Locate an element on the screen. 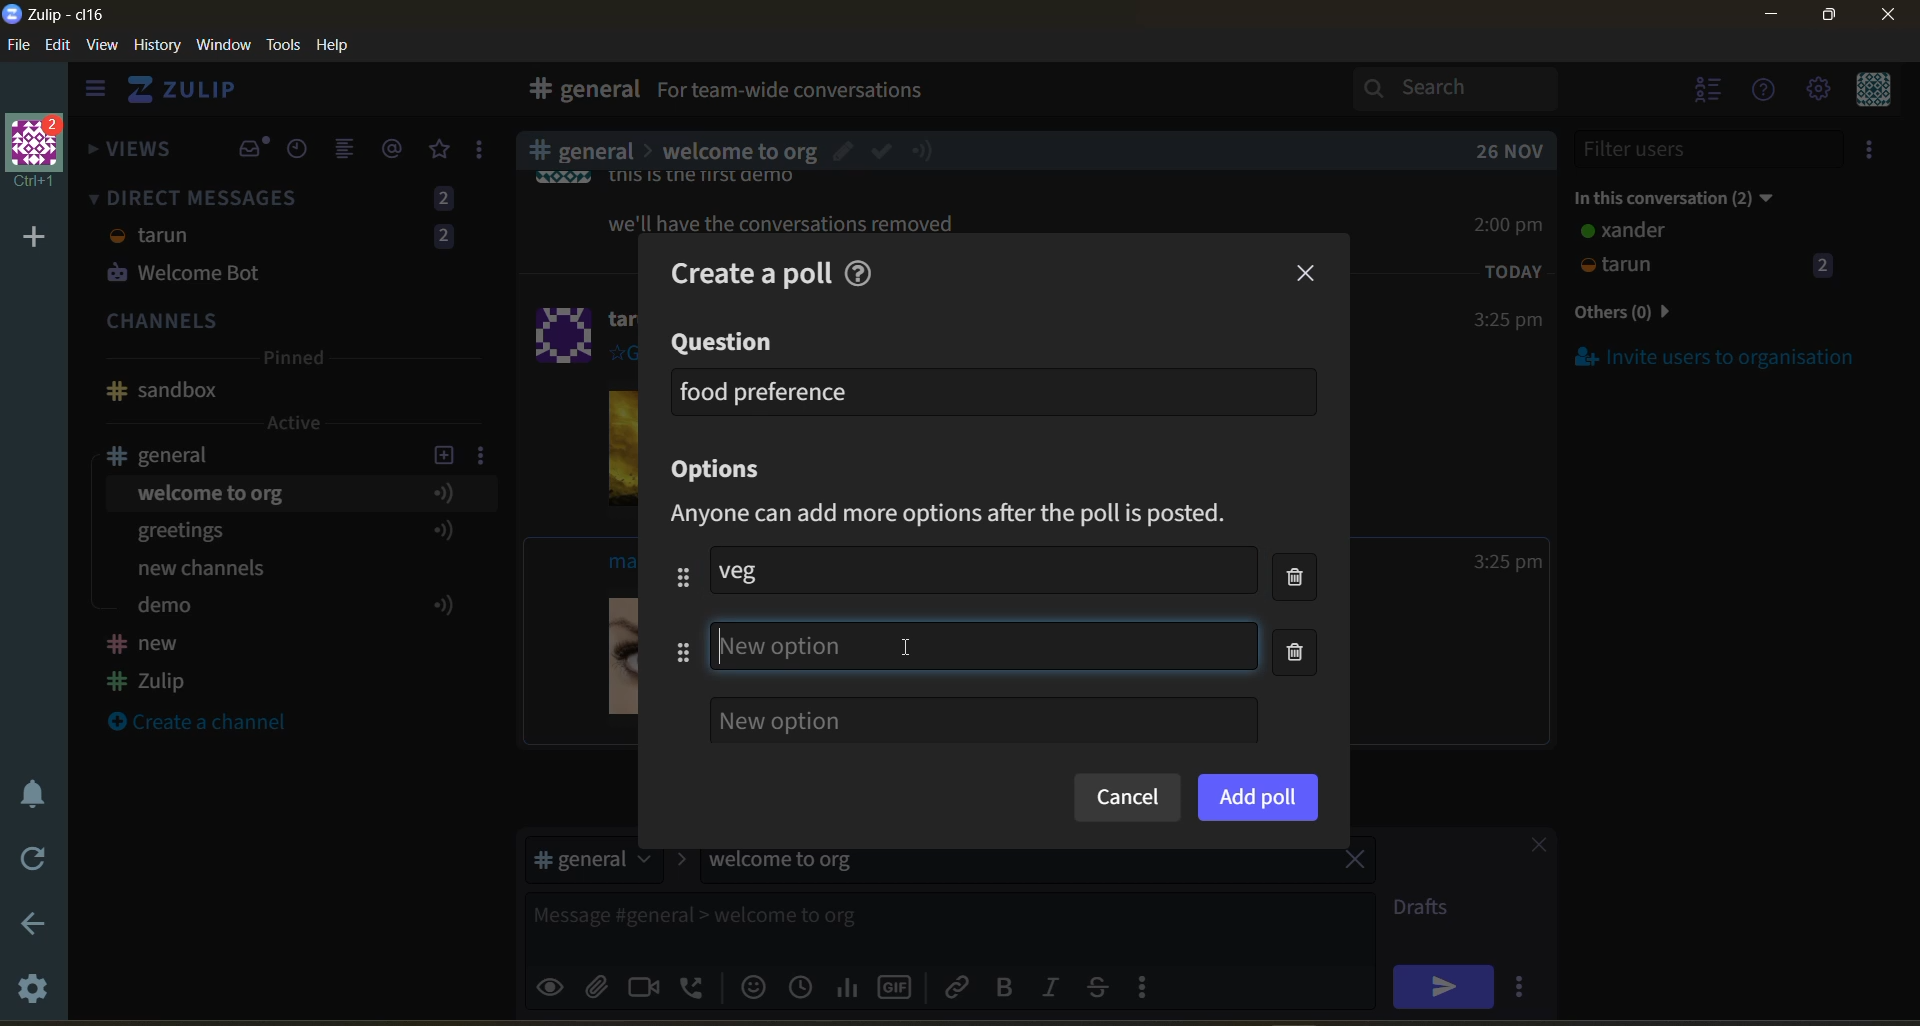 The width and height of the screenshot is (1920, 1026). minimize is located at coordinates (1771, 18).